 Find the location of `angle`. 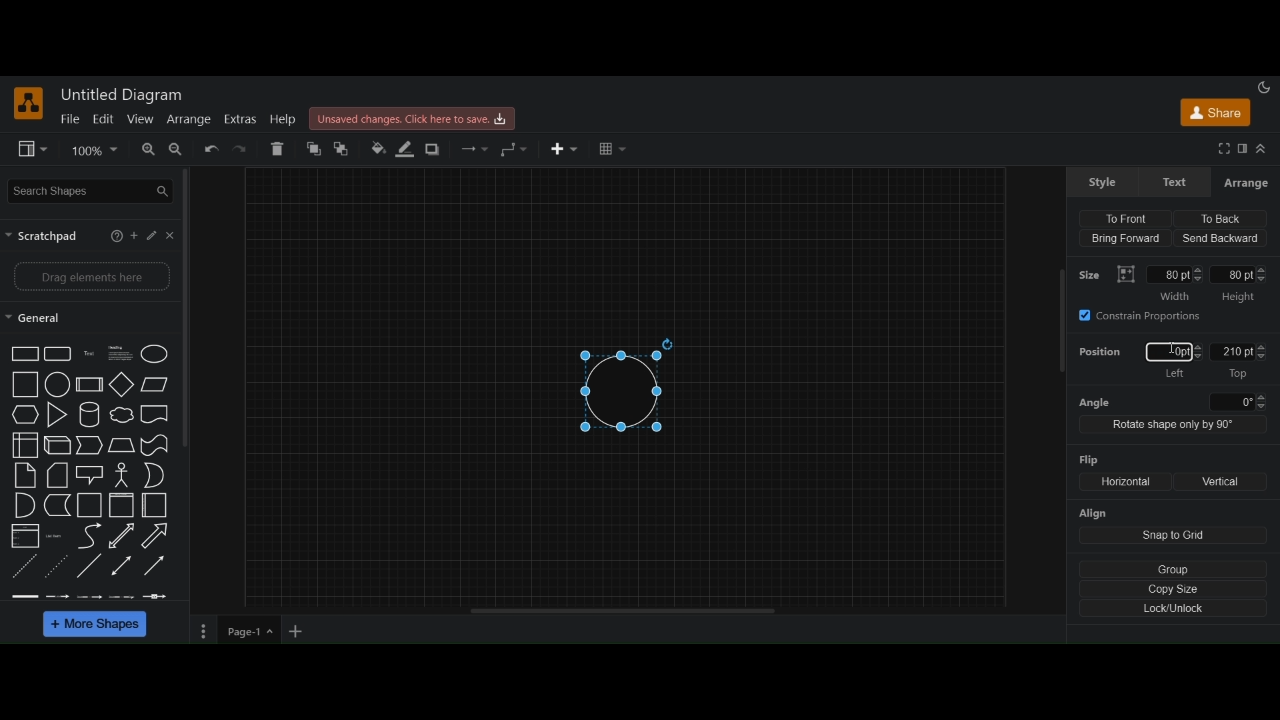

angle is located at coordinates (1171, 402).